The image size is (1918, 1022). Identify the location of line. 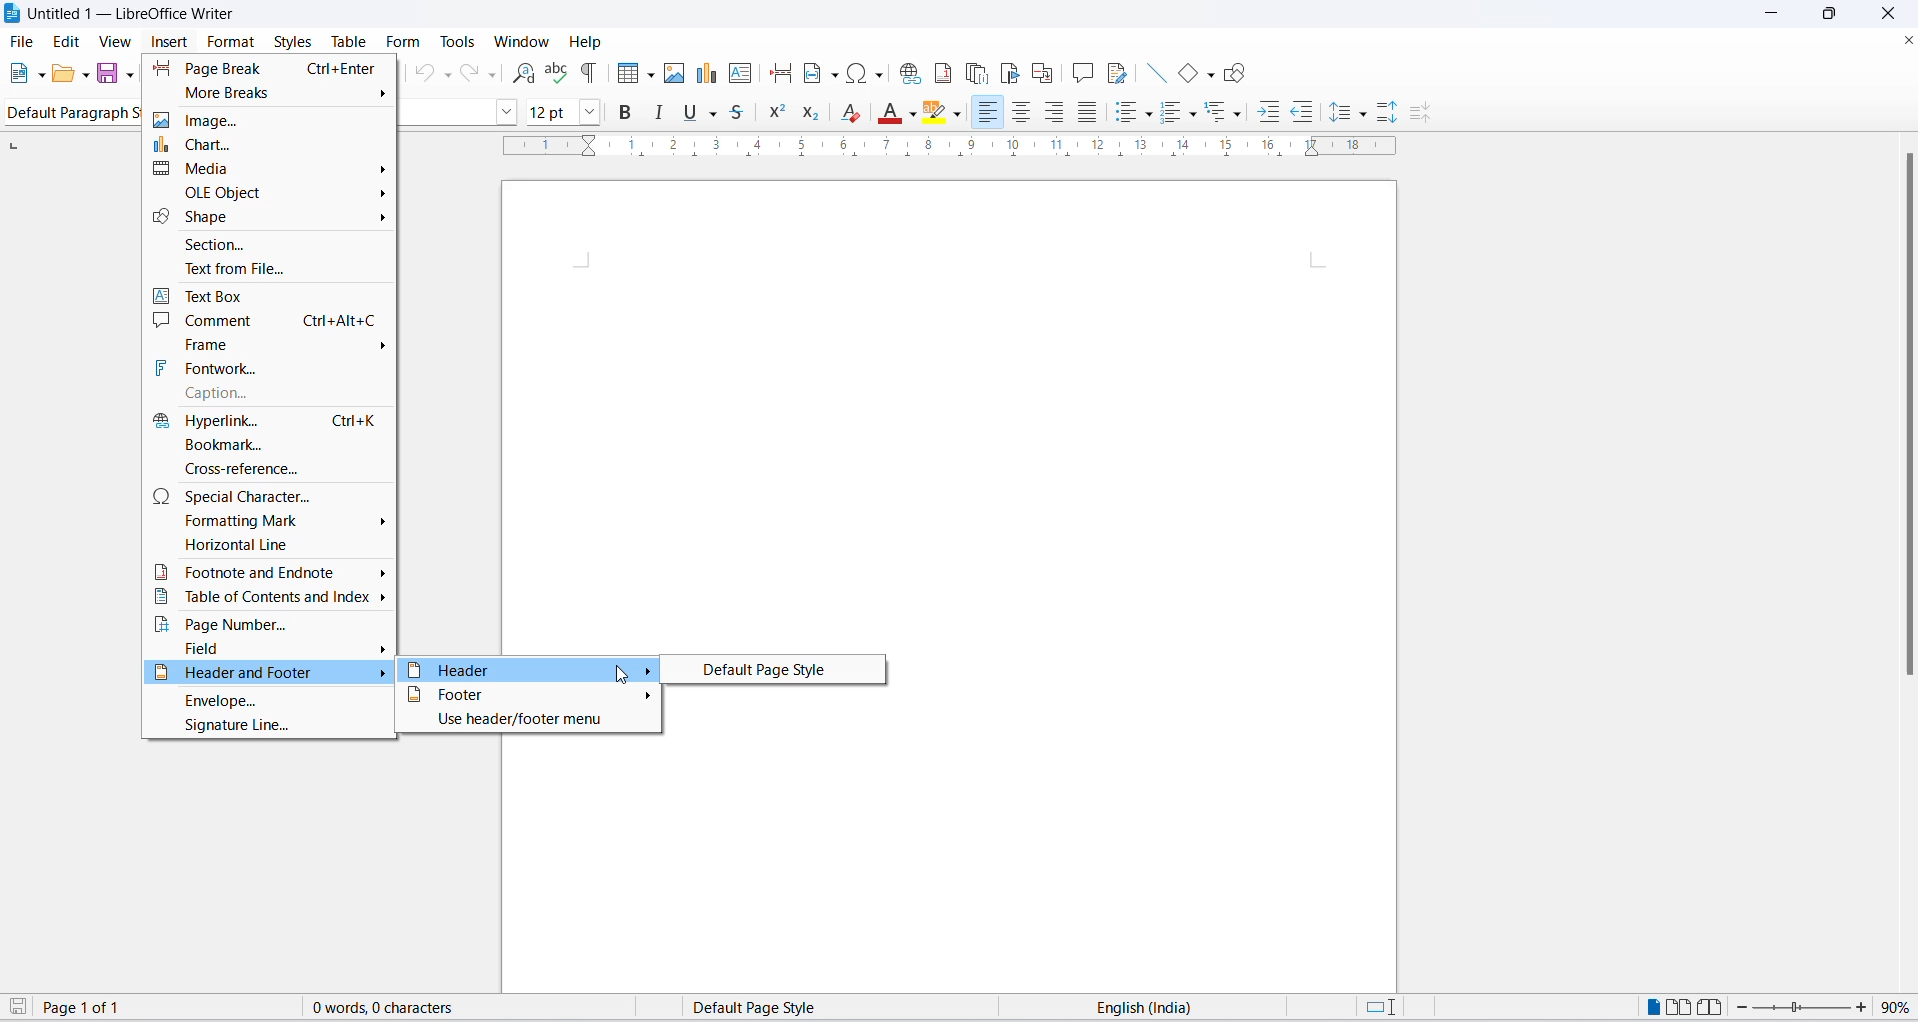
(1149, 72).